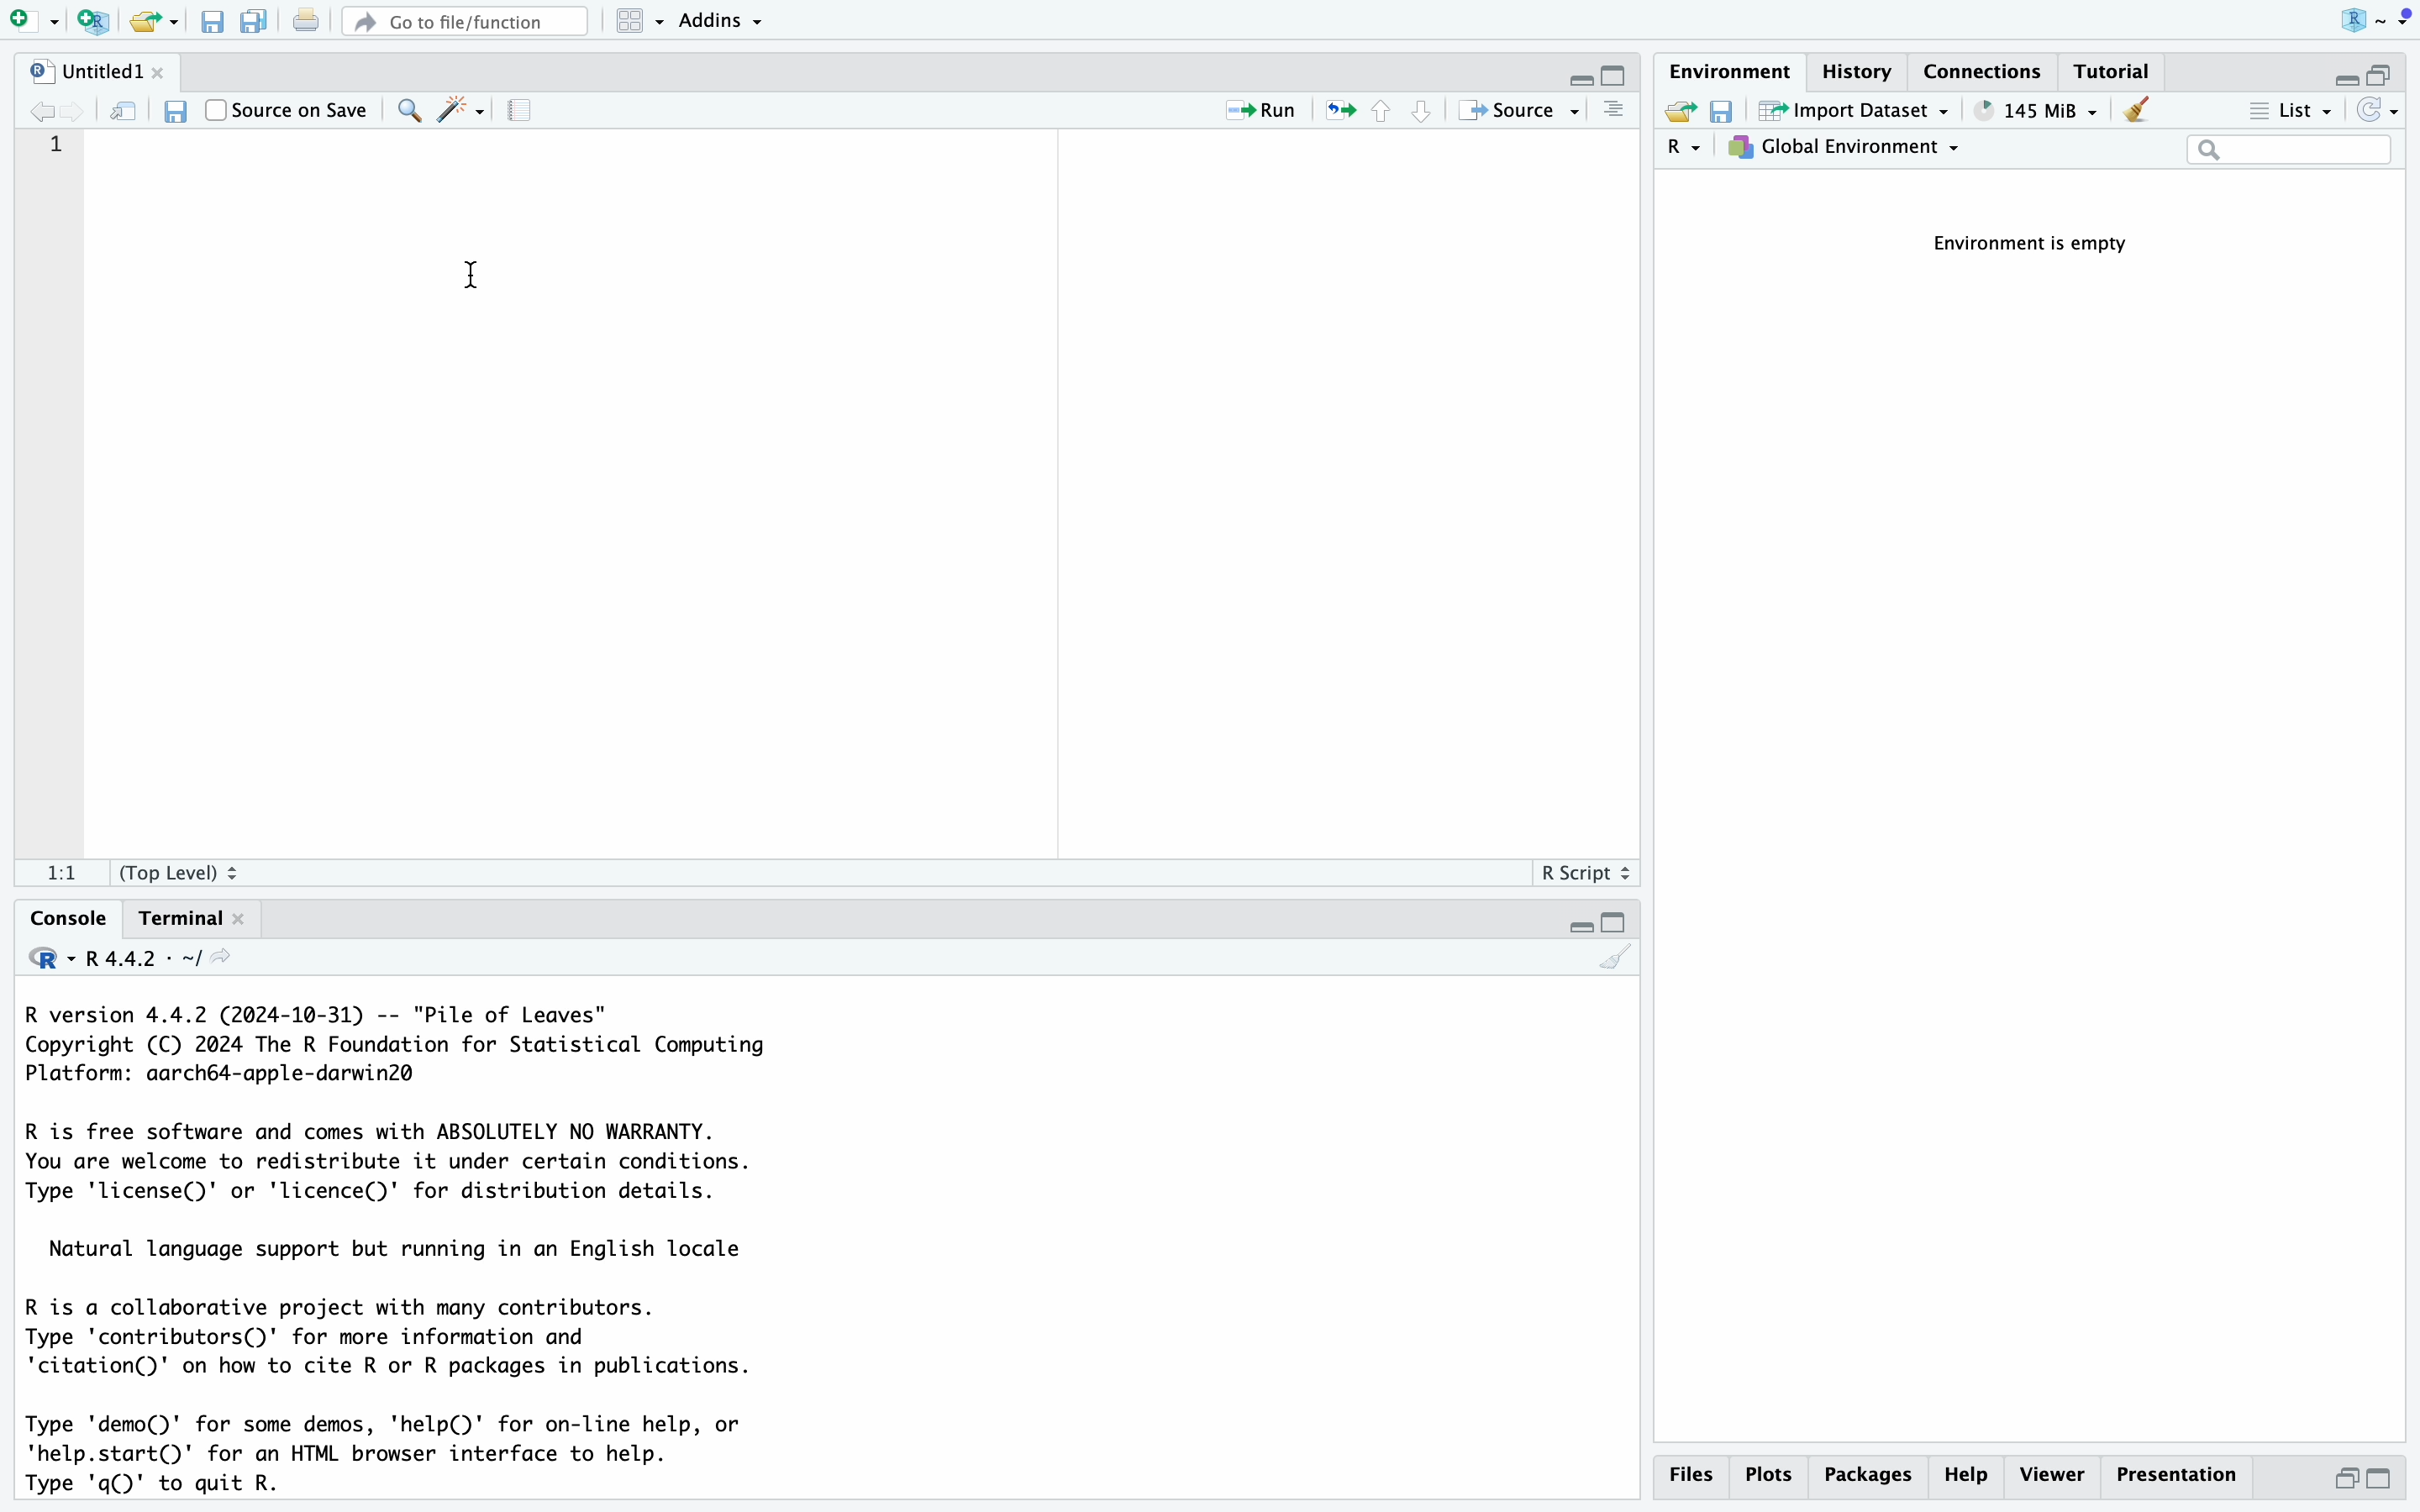 The height and width of the screenshot is (1512, 2420). I want to click on R script, so click(1587, 873).